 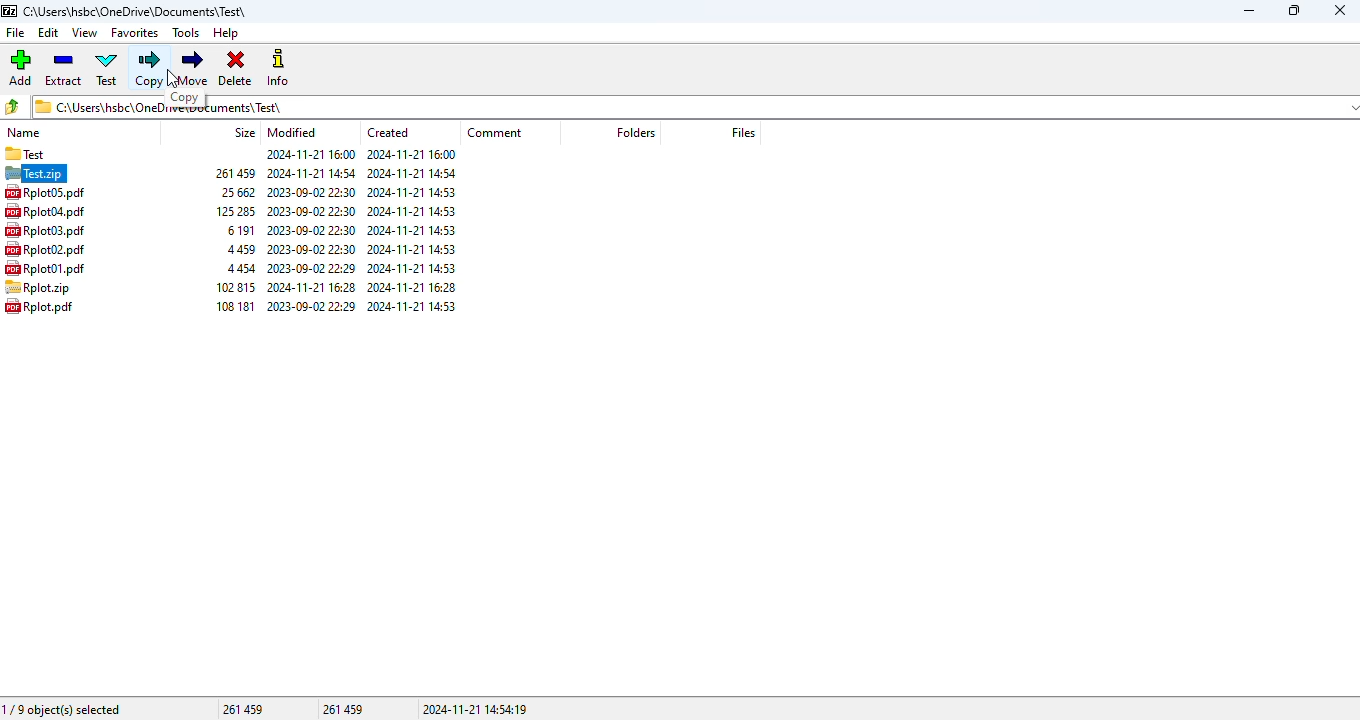 What do you see at coordinates (34, 174) in the screenshot?
I see `selected archive` at bounding box center [34, 174].